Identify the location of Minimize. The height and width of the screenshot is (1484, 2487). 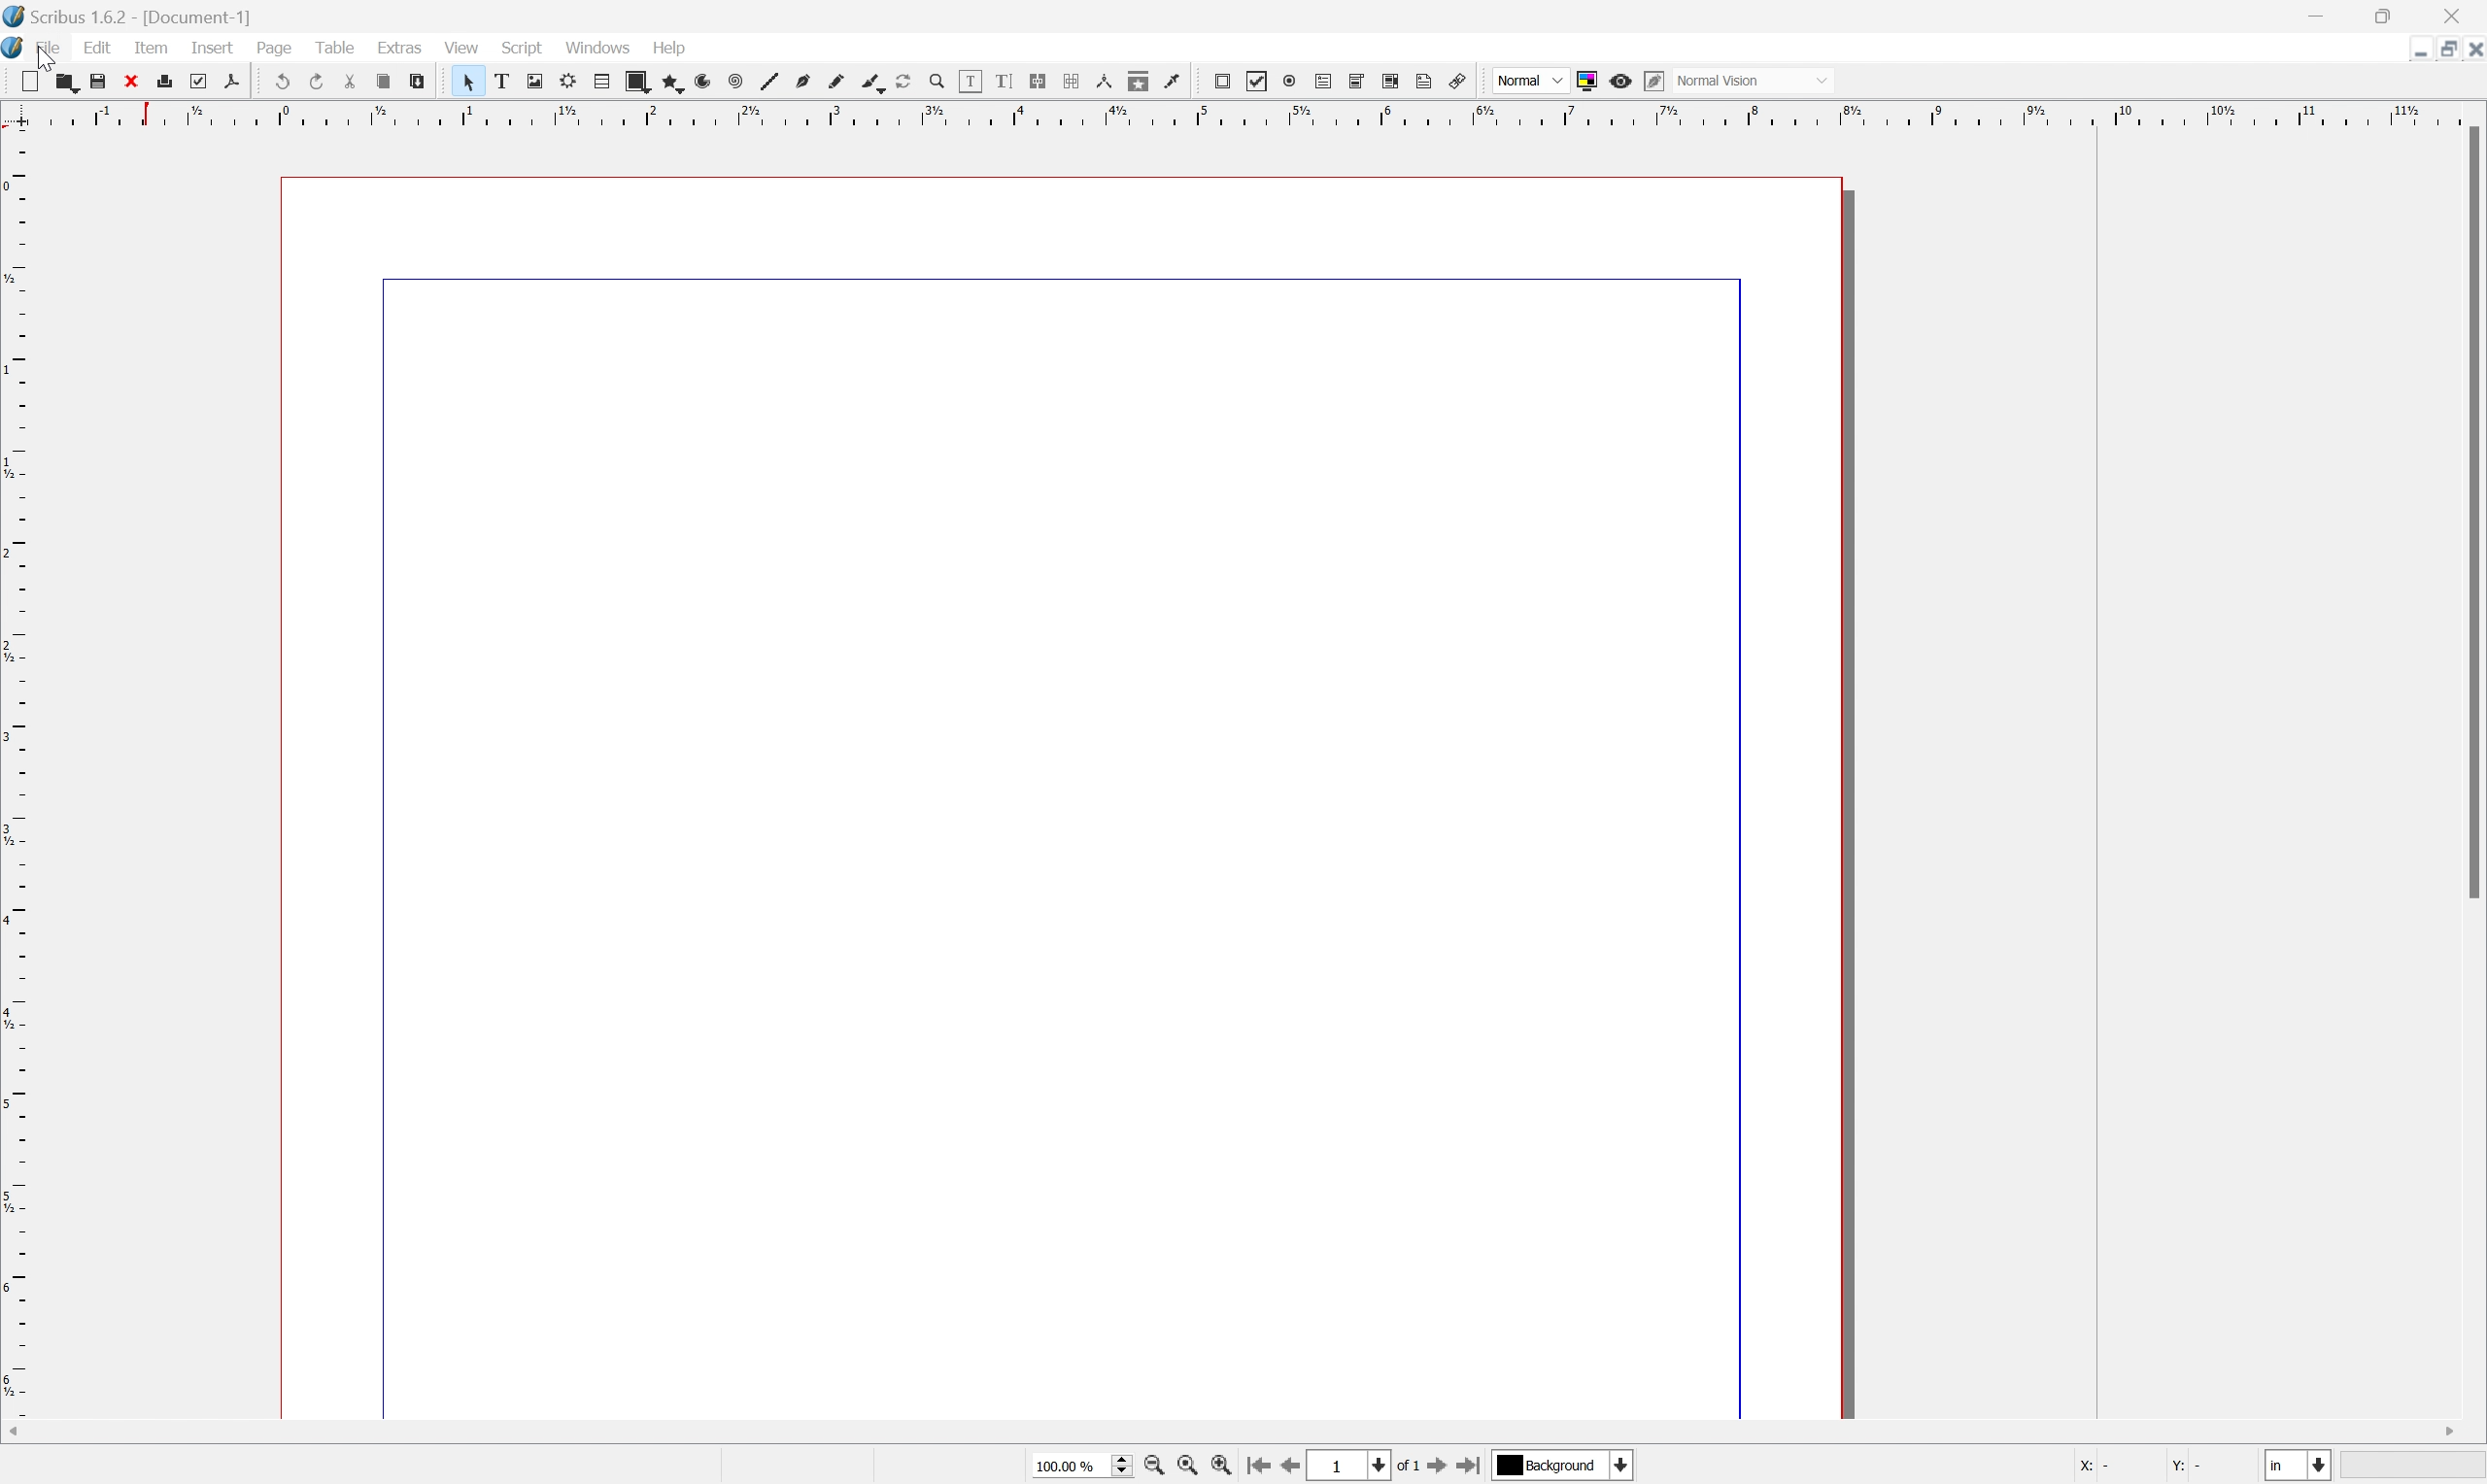
(2403, 48).